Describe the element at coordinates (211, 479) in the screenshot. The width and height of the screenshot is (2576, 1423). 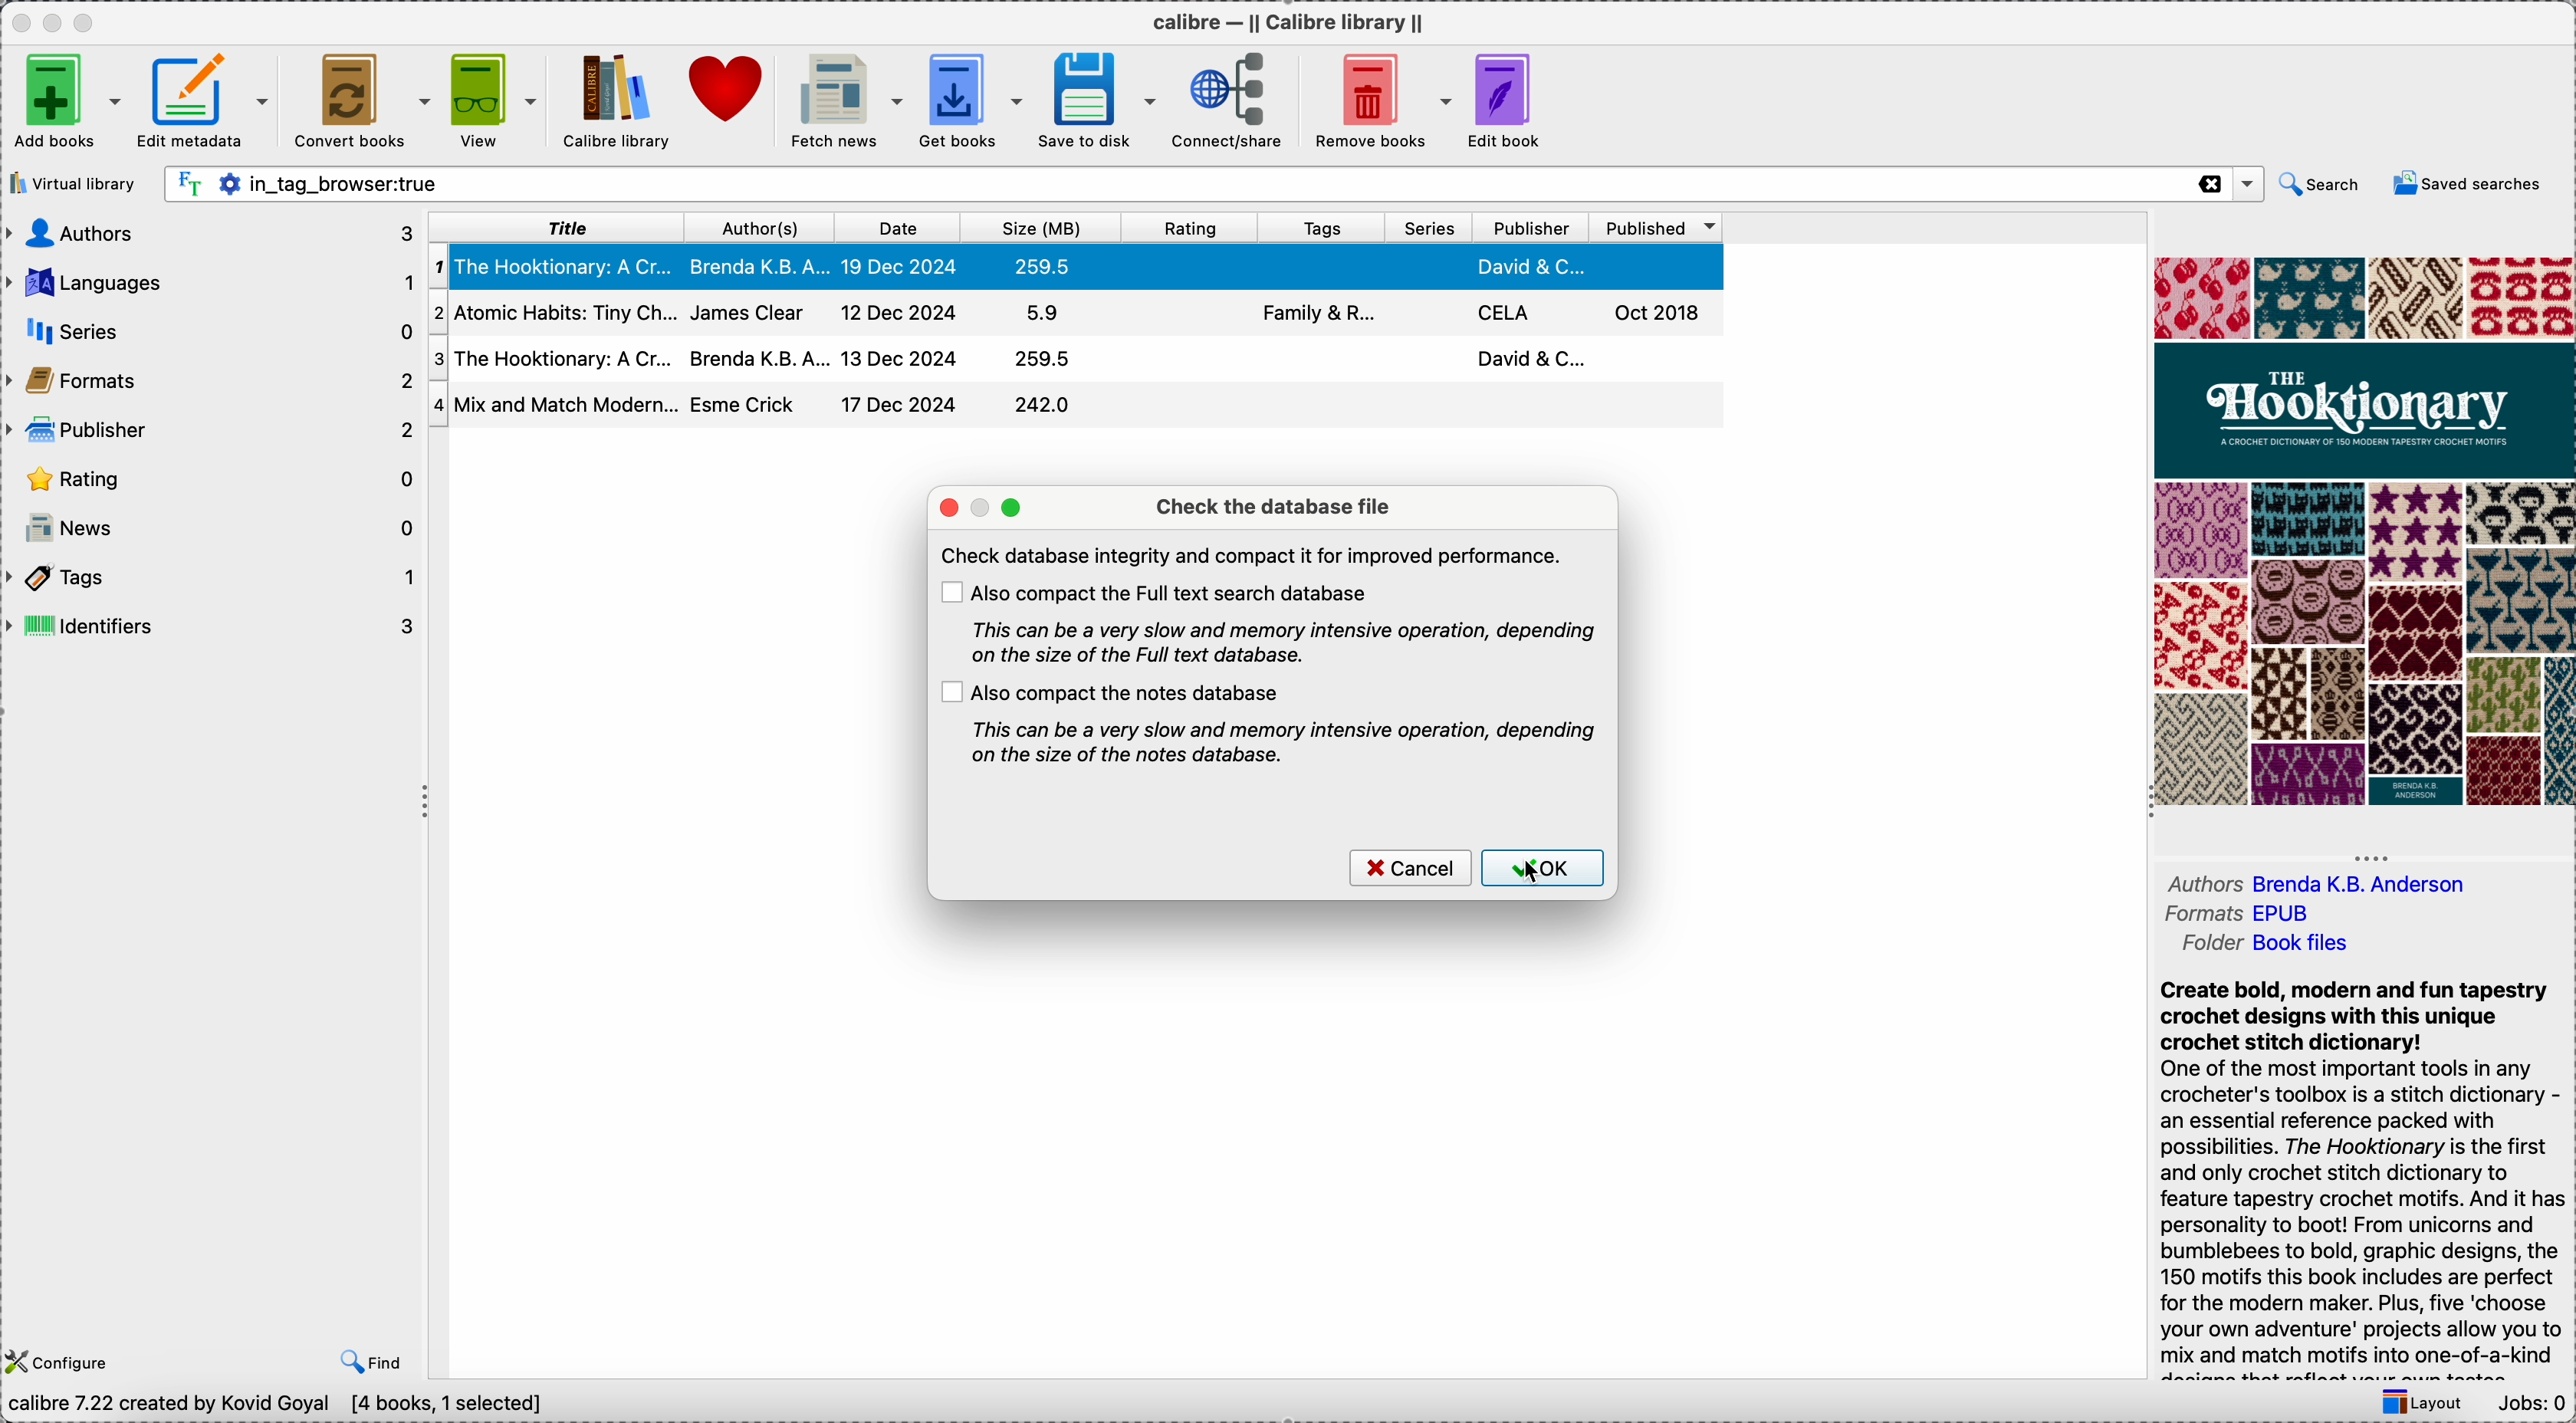
I see `rating` at that location.